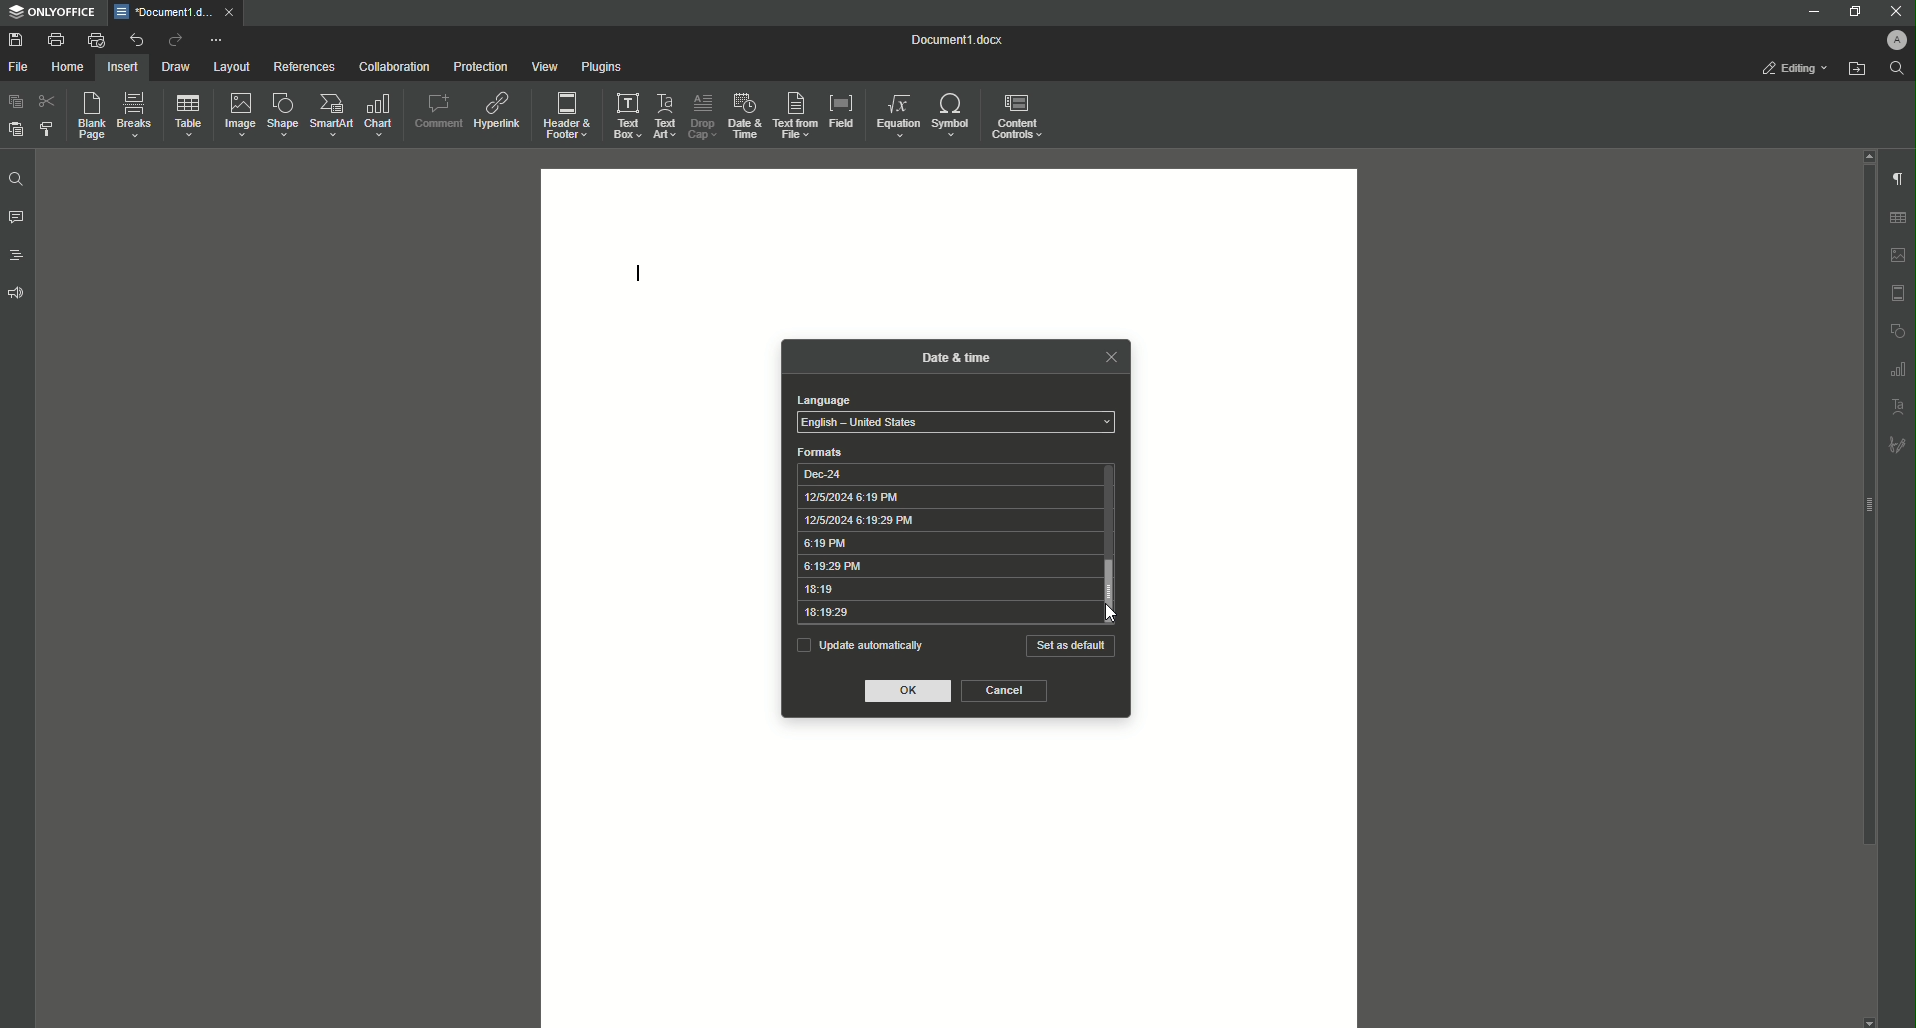 This screenshot has width=1916, height=1028. Describe the element at coordinates (328, 116) in the screenshot. I see `SmartArt` at that location.